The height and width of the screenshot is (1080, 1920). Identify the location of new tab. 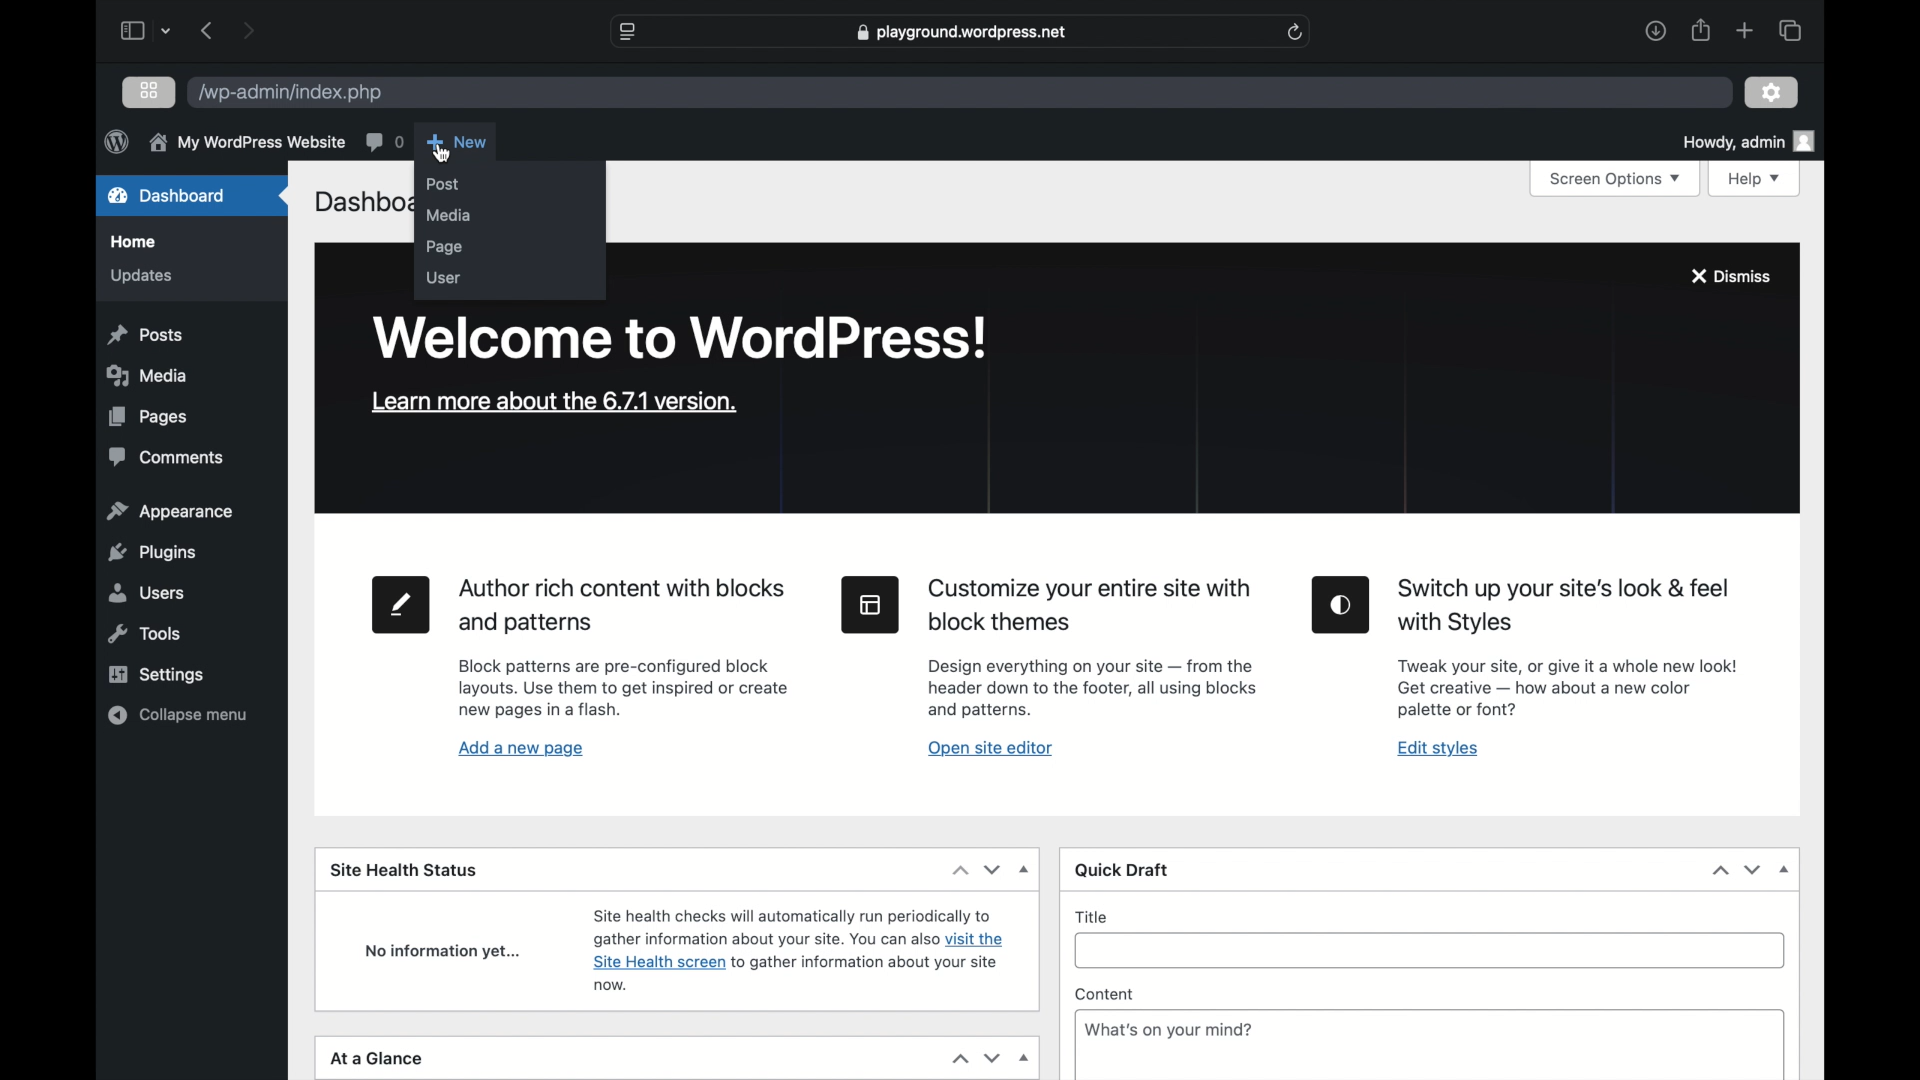
(1745, 31).